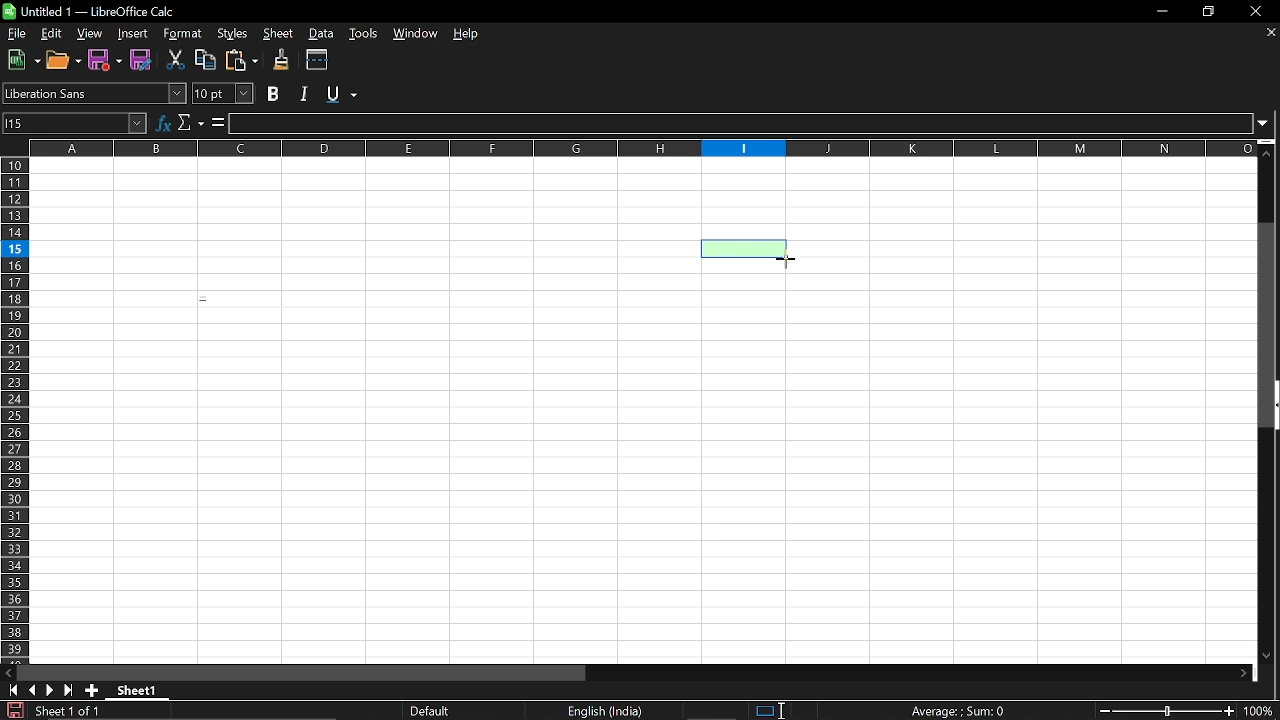 This screenshot has height=720, width=1280. I want to click on Expand formula bar, so click(1269, 126).